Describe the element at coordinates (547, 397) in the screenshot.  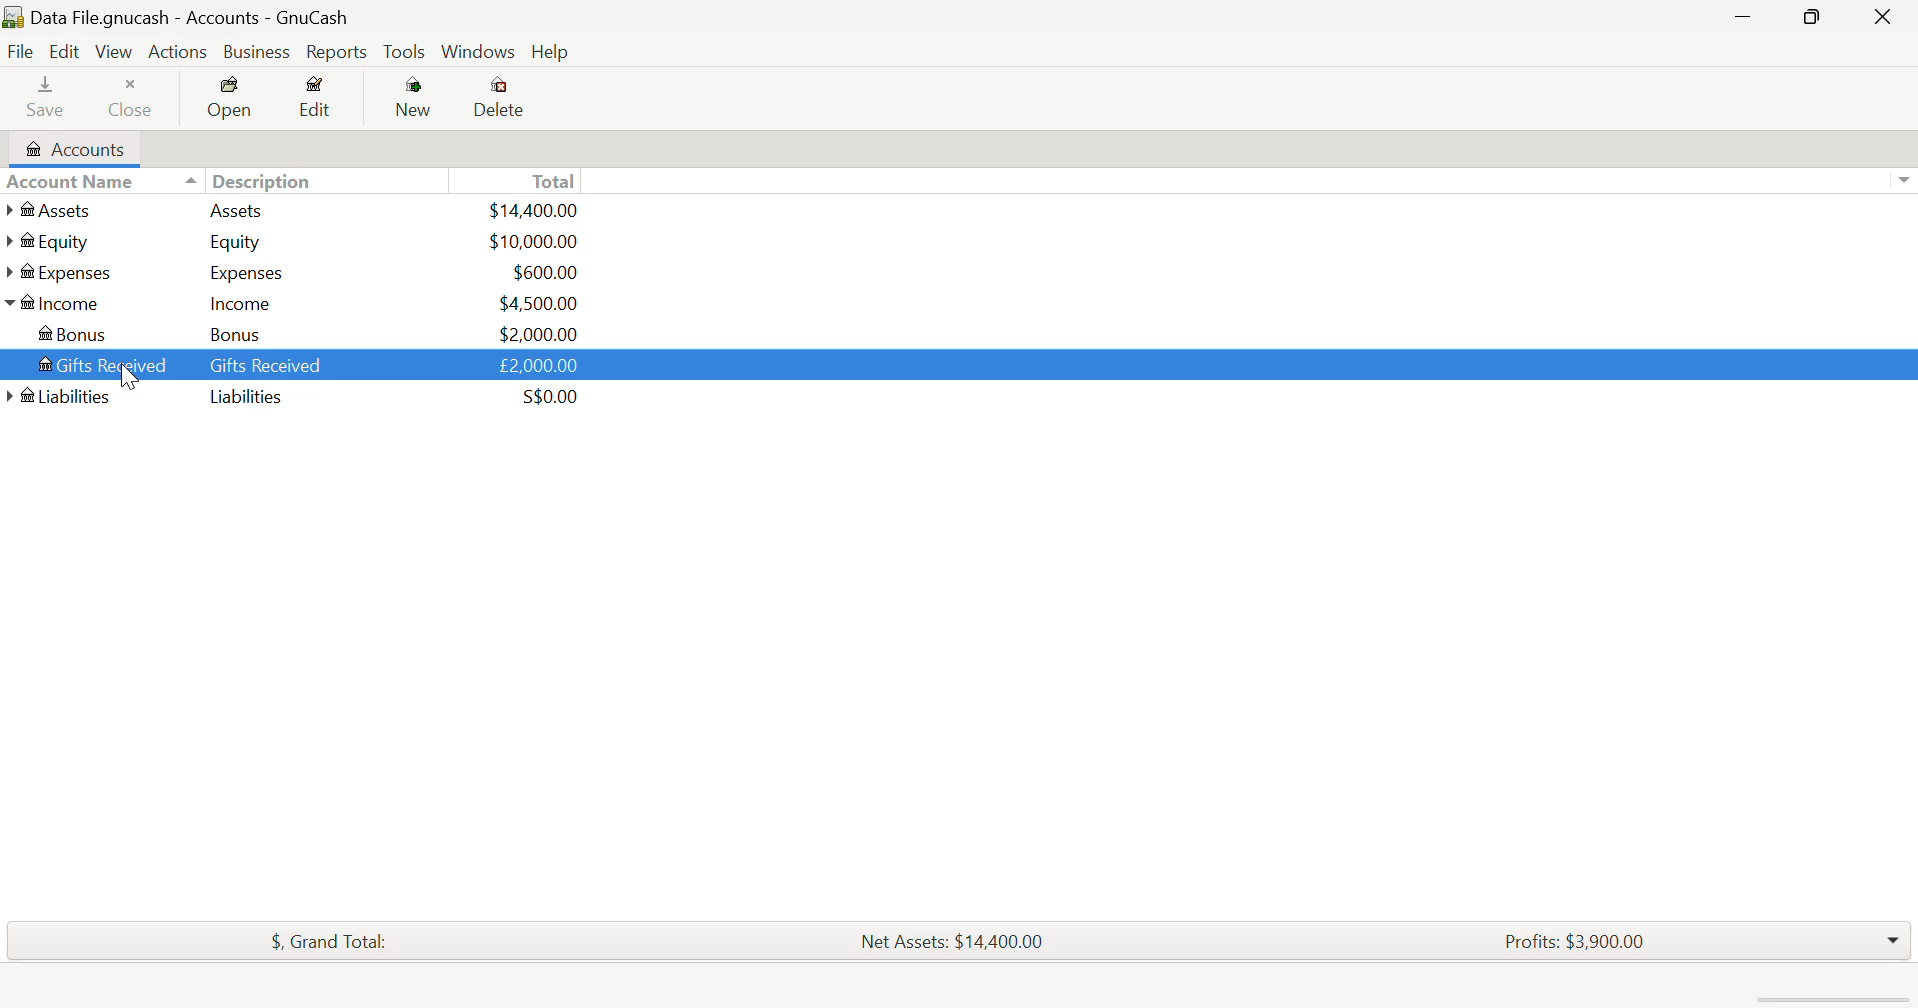
I see `SGD Amount` at that location.